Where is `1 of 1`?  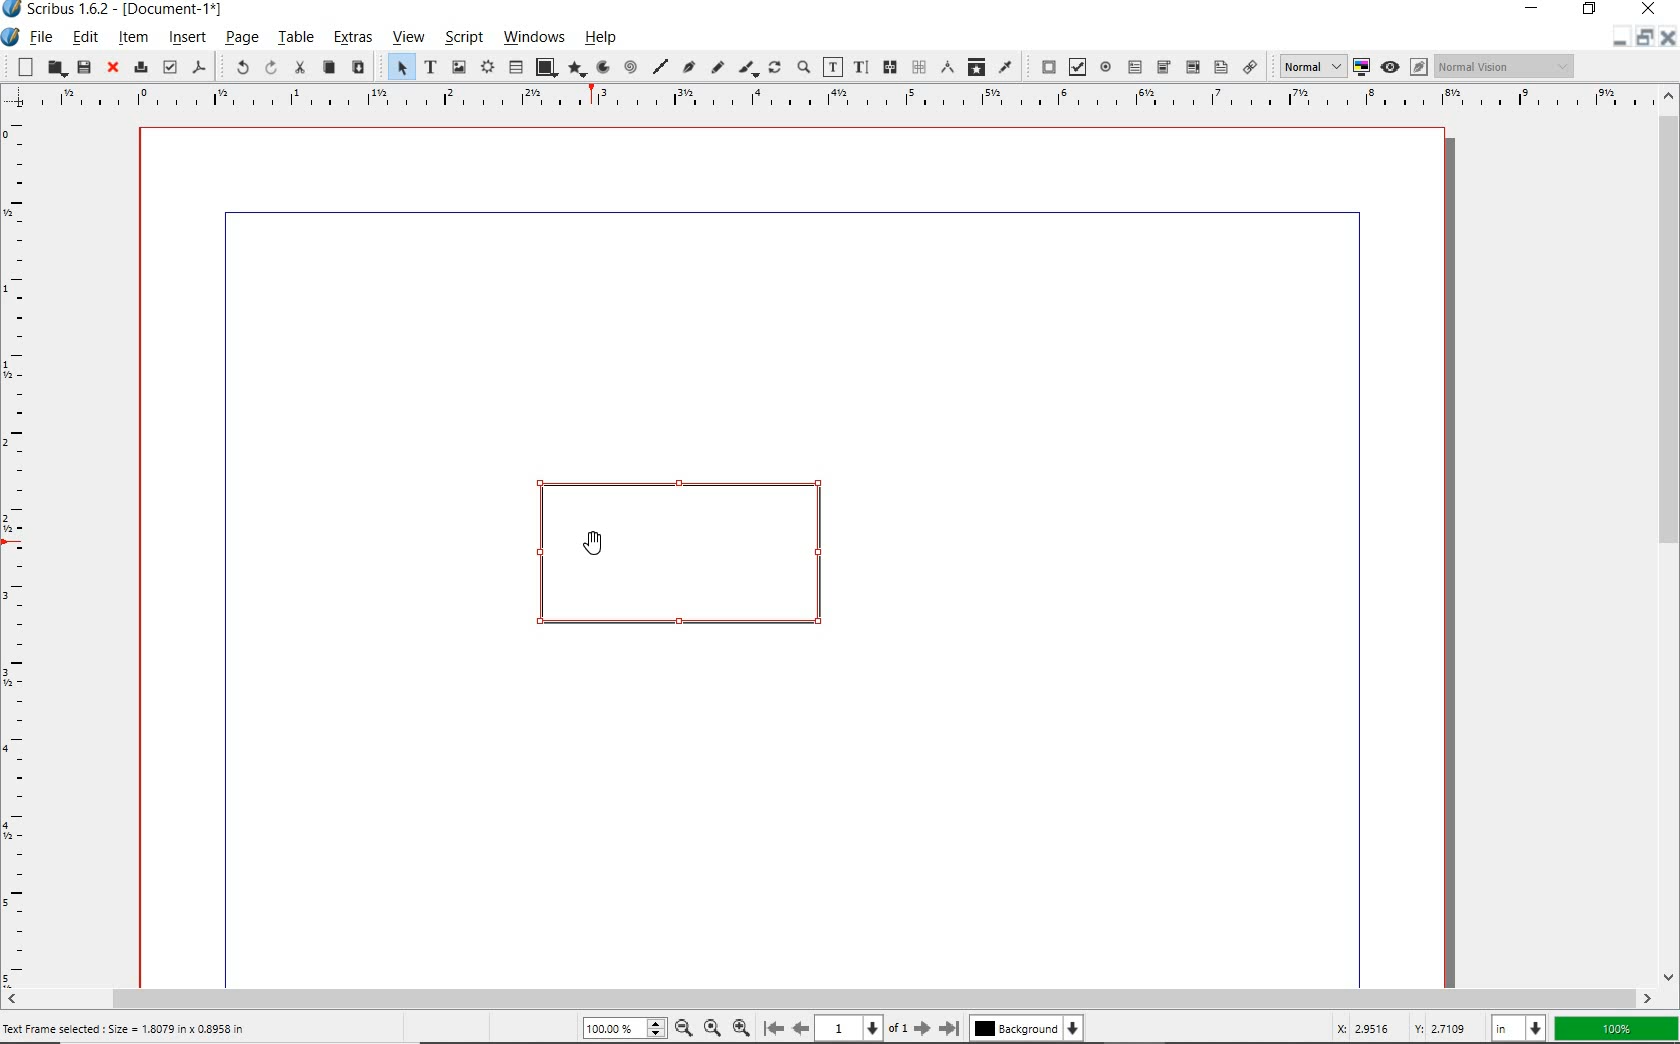
1 of 1 is located at coordinates (865, 1029).